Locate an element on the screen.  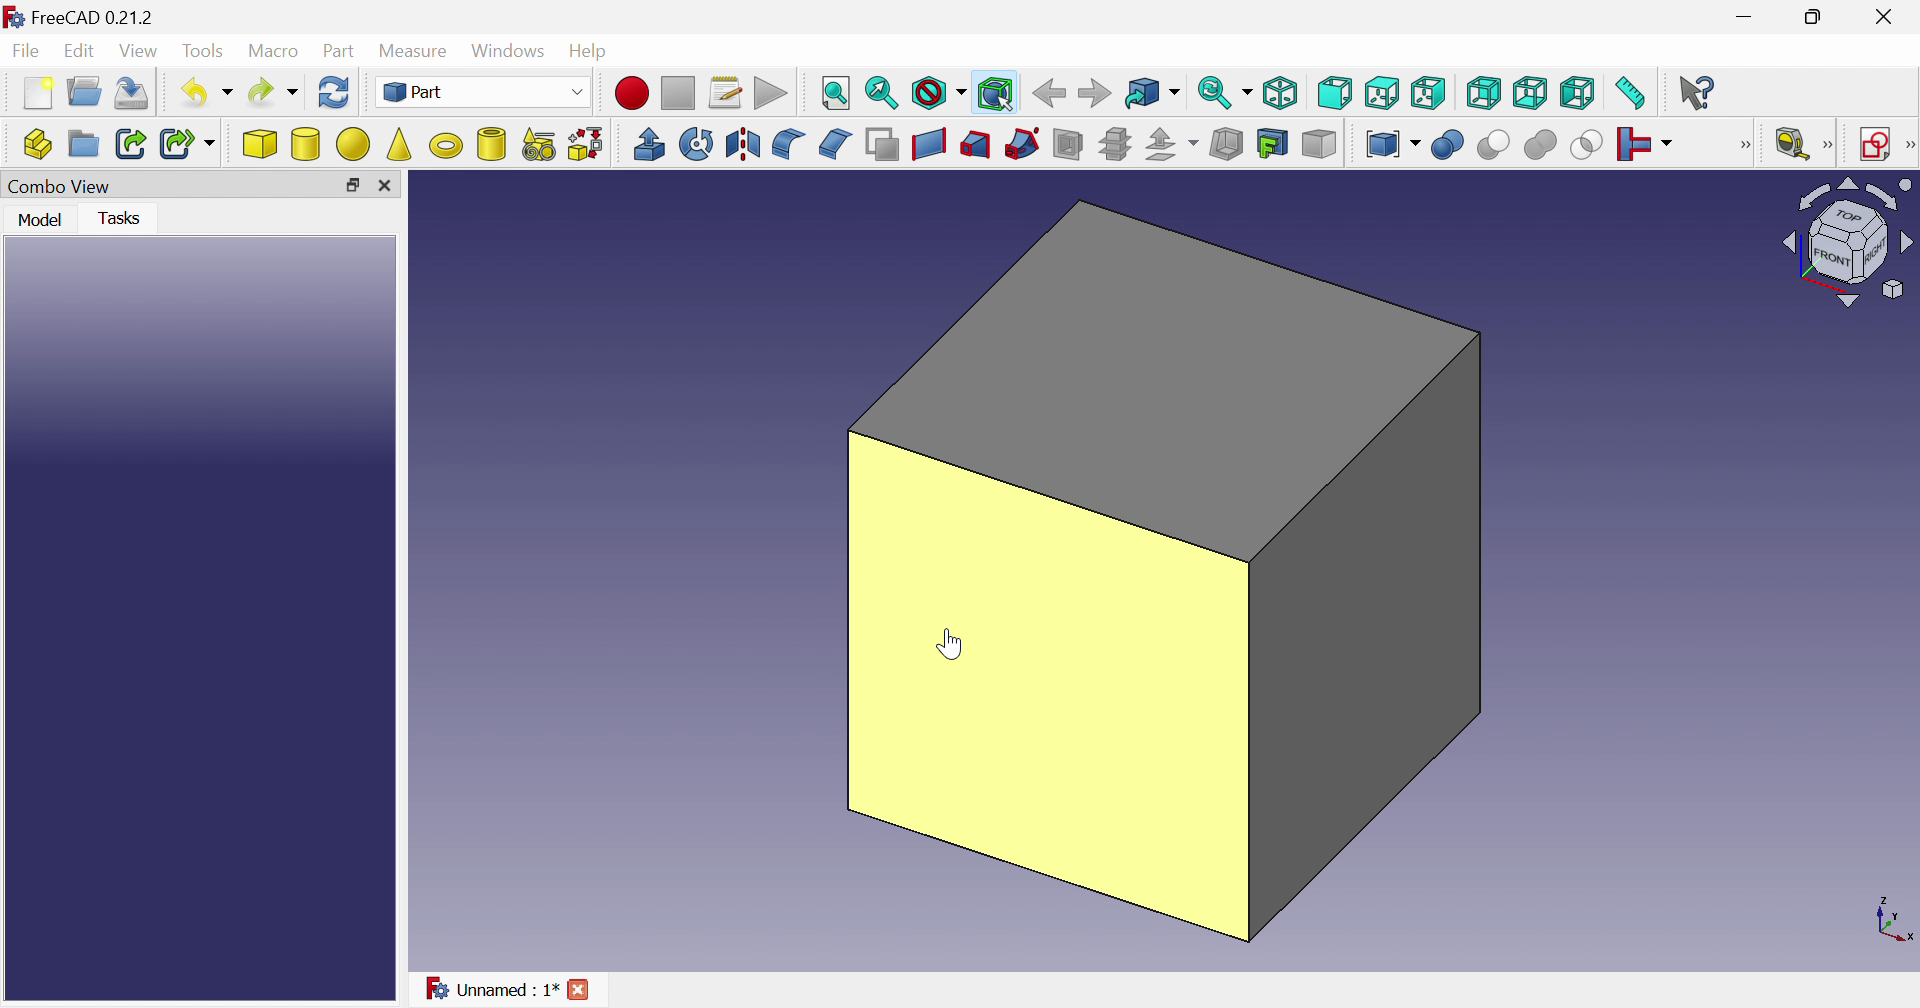
Viewing angle is located at coordinates (1847, 243).